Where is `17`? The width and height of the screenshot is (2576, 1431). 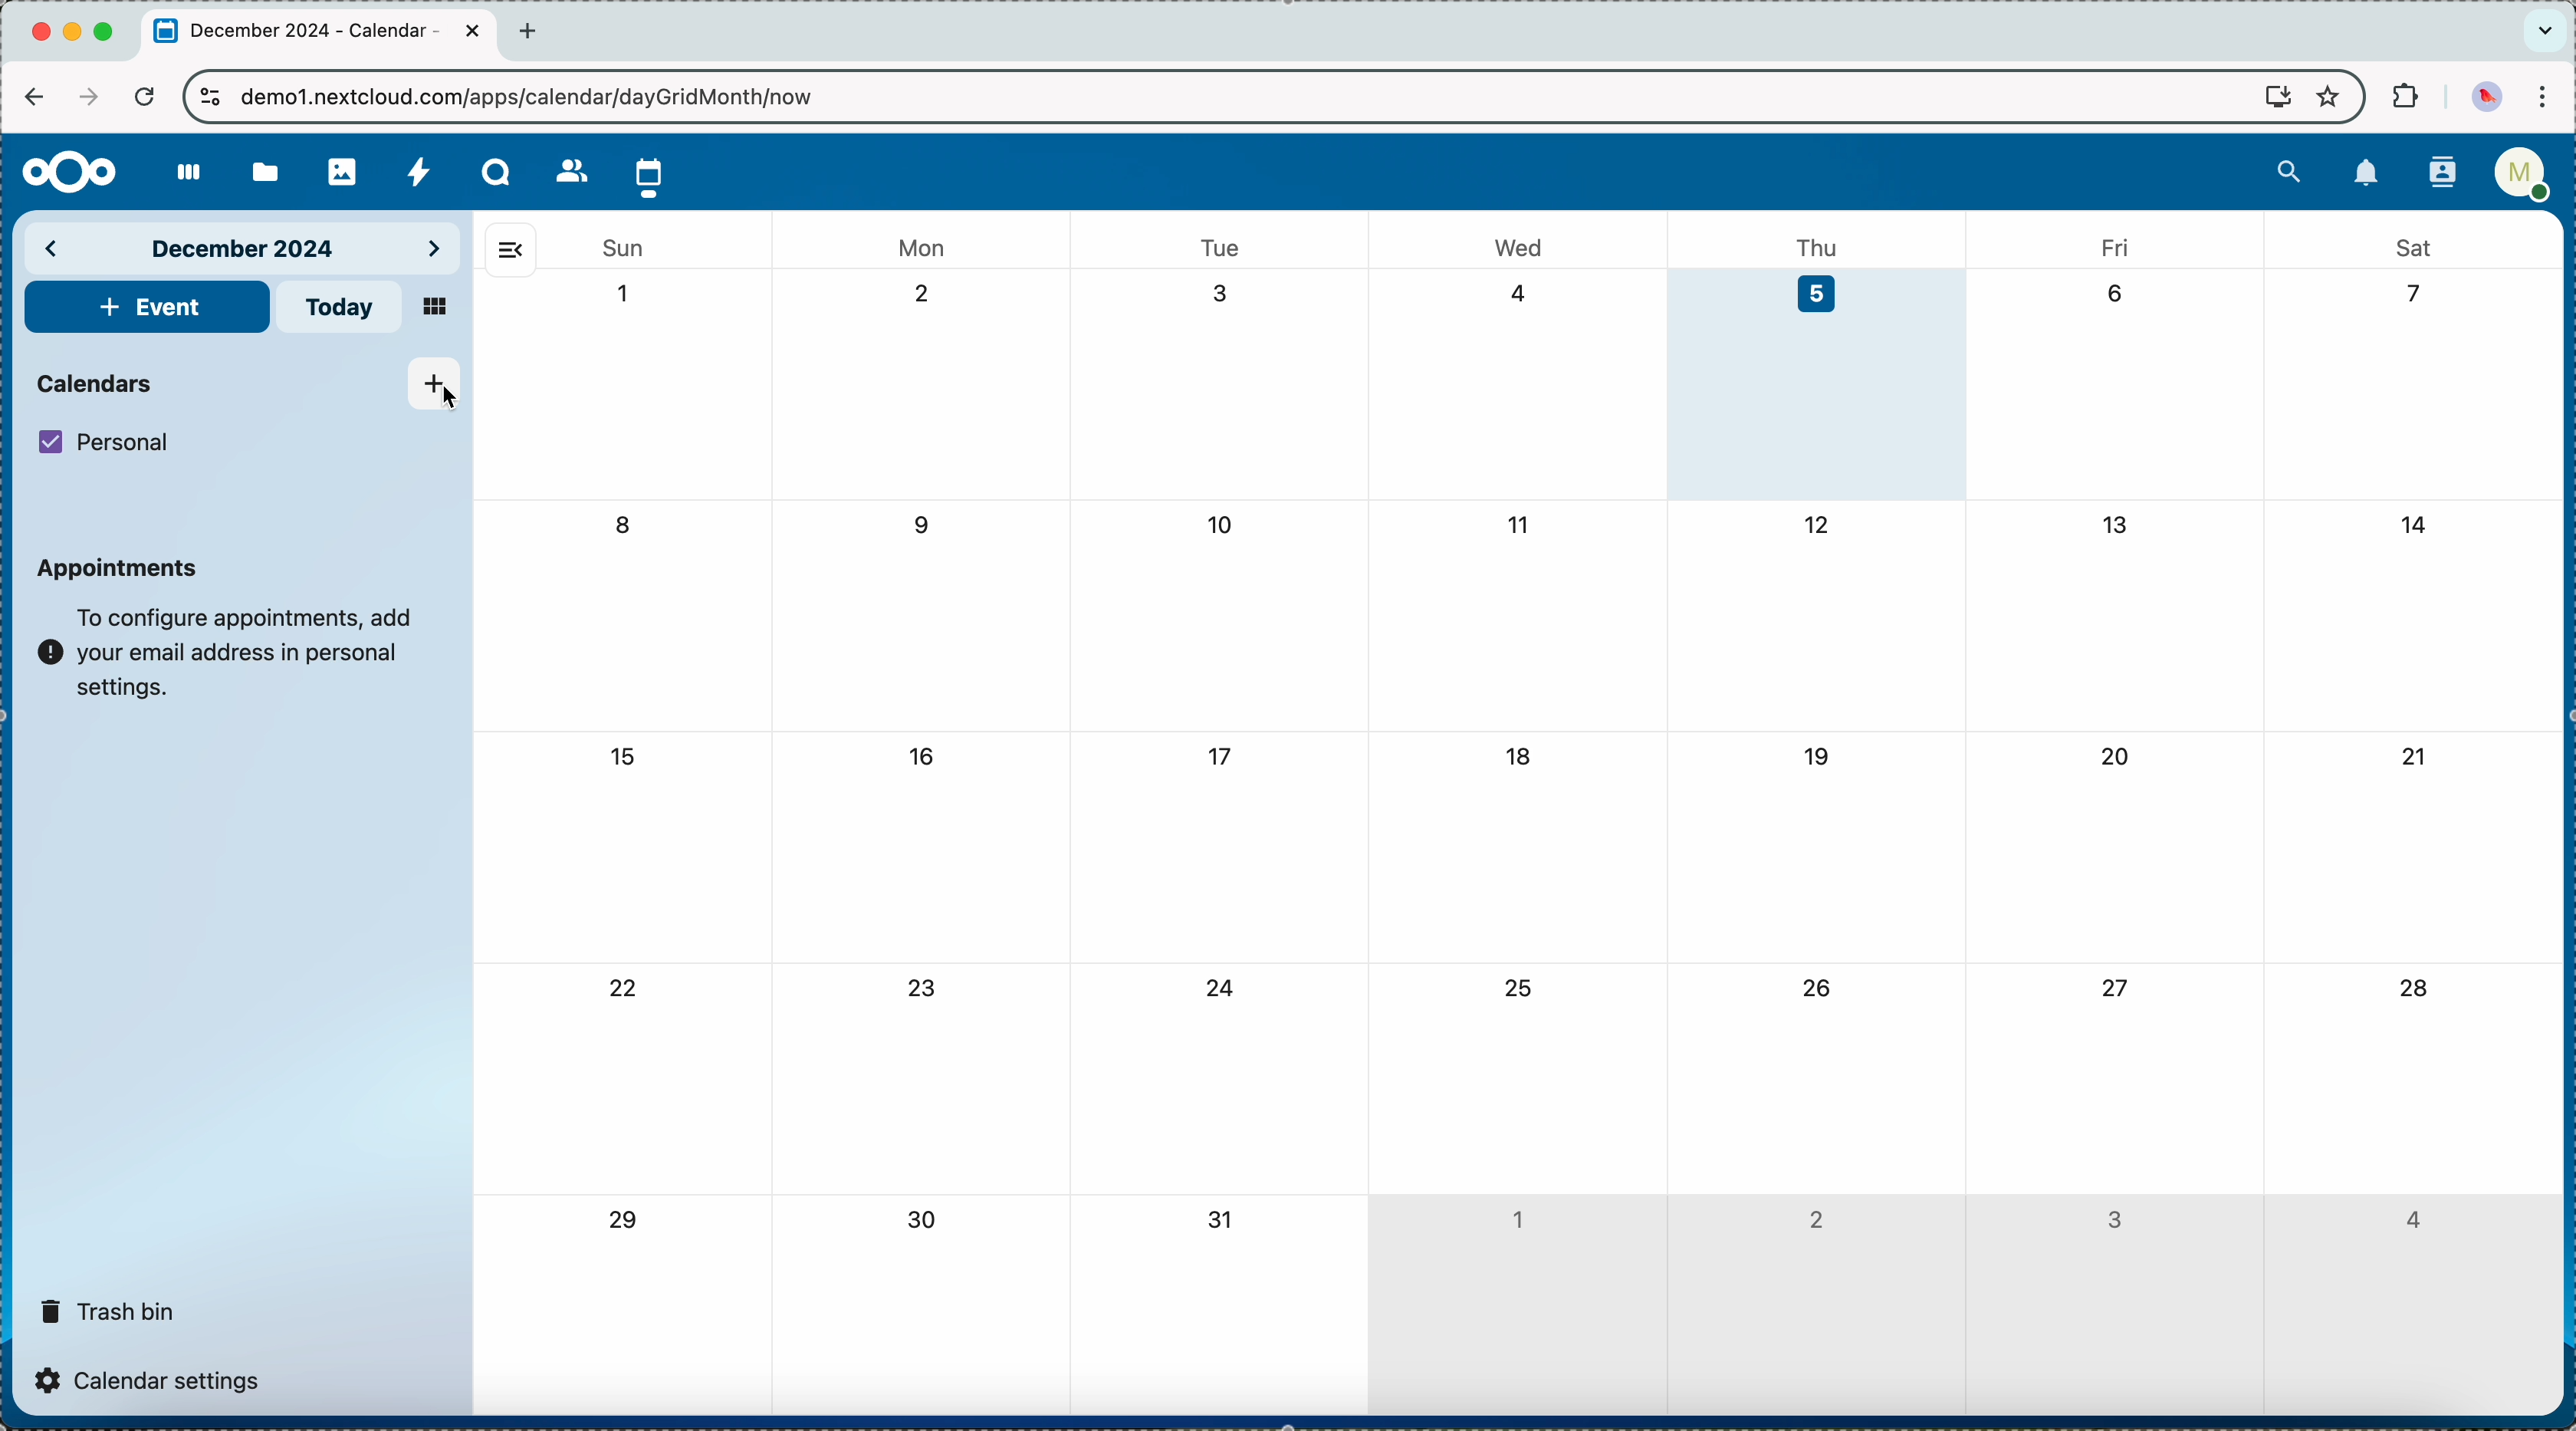
17 is located at coordinates (1223, 757).